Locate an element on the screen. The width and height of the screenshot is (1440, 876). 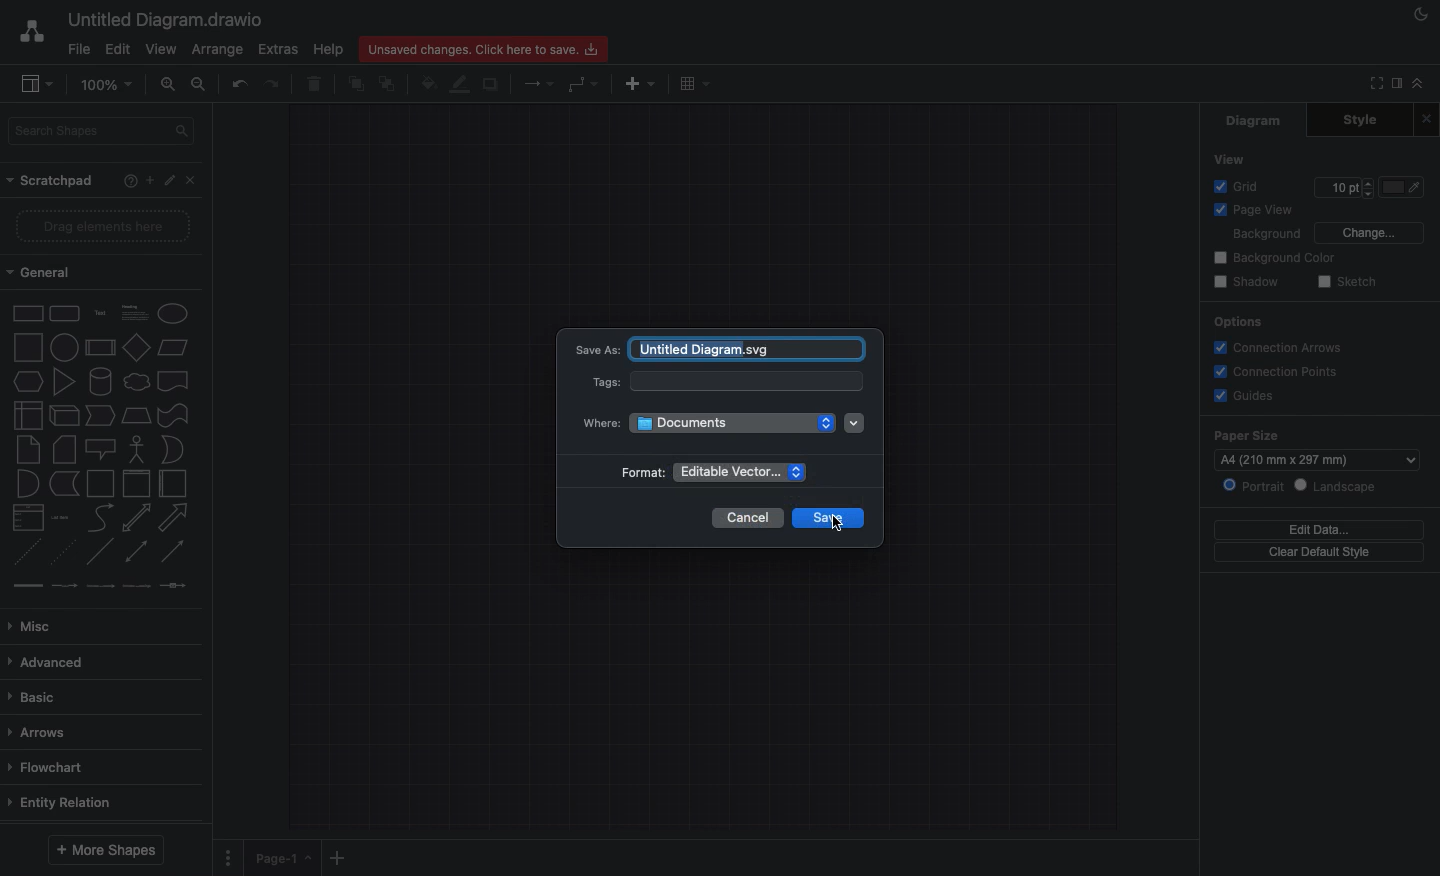
File is located at coordinates (78, 50).